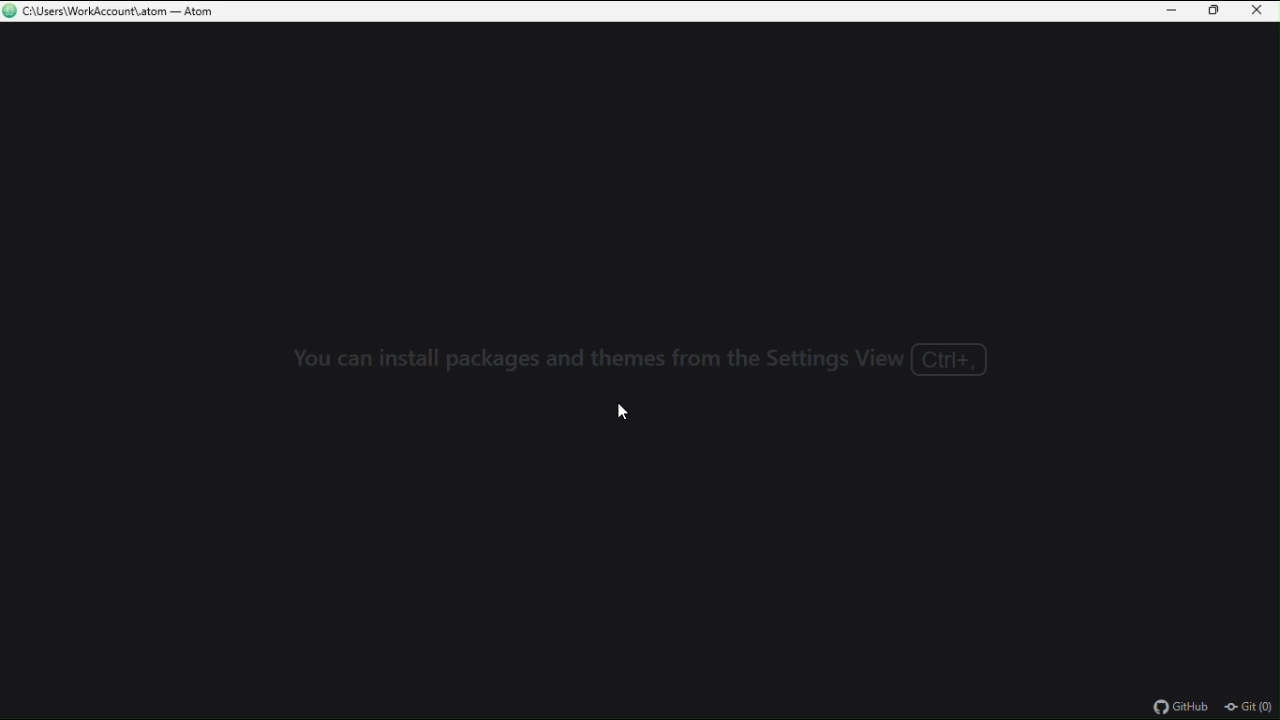 This screenshot has width=1280, height=720. What do you see at coordinates (646, 358) in the screenshot?
I see `text` at bounding box center [646, 358].